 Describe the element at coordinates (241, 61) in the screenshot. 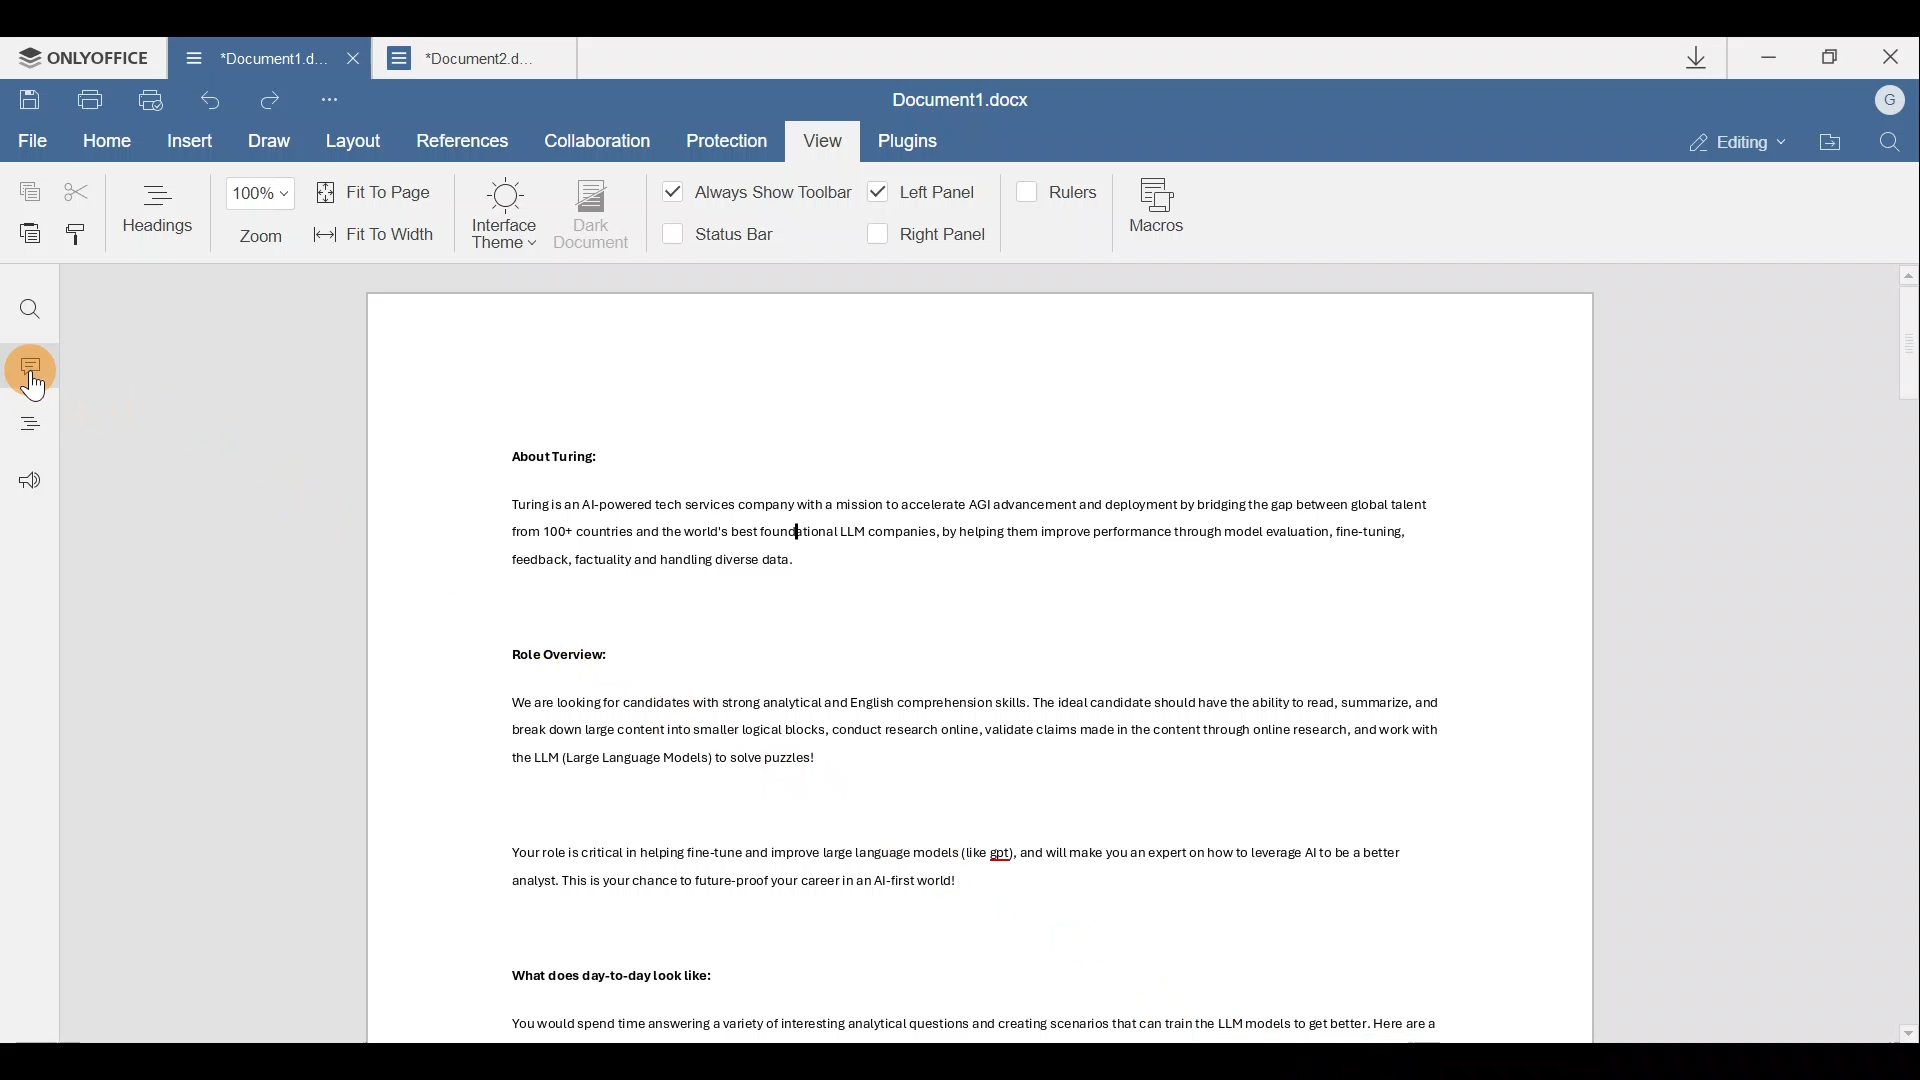

I see `Document1.d..` at that location.